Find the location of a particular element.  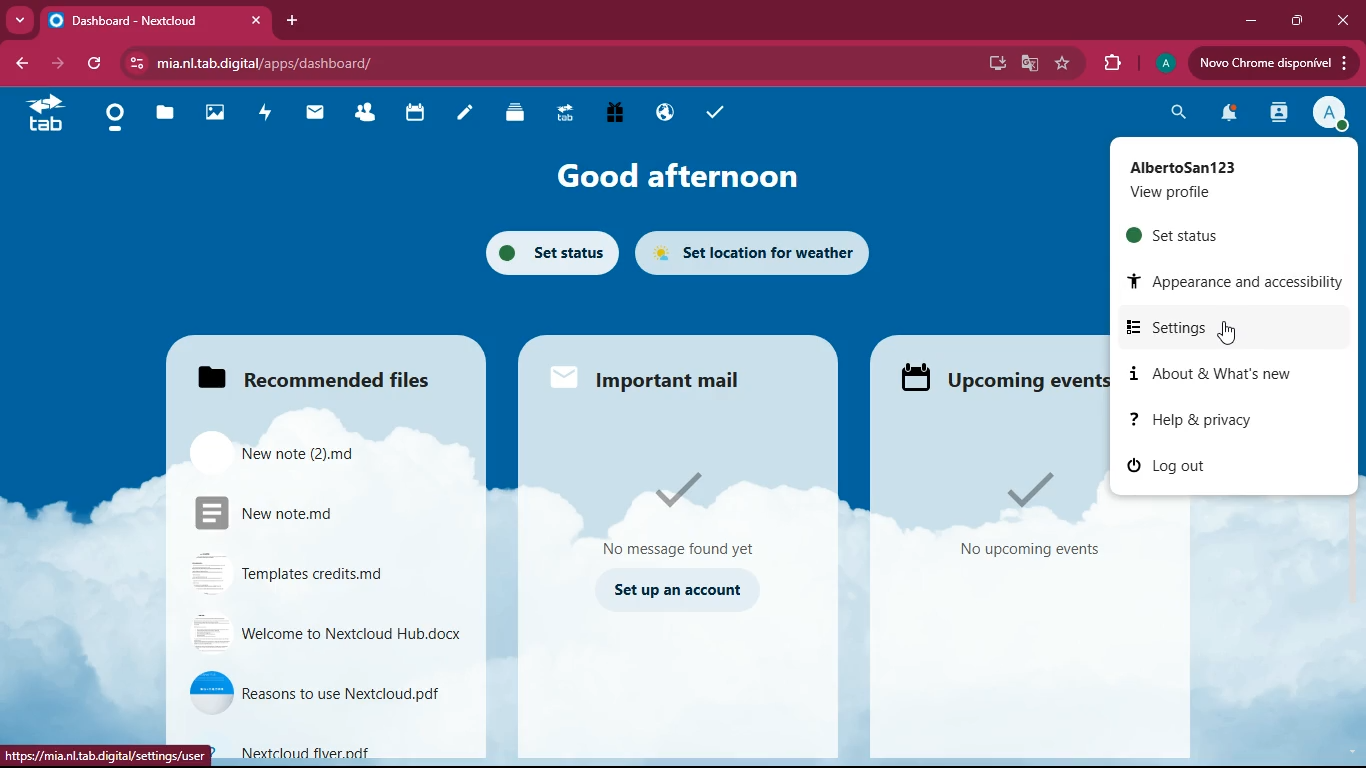

profile is located at coordinates (1223, 180).